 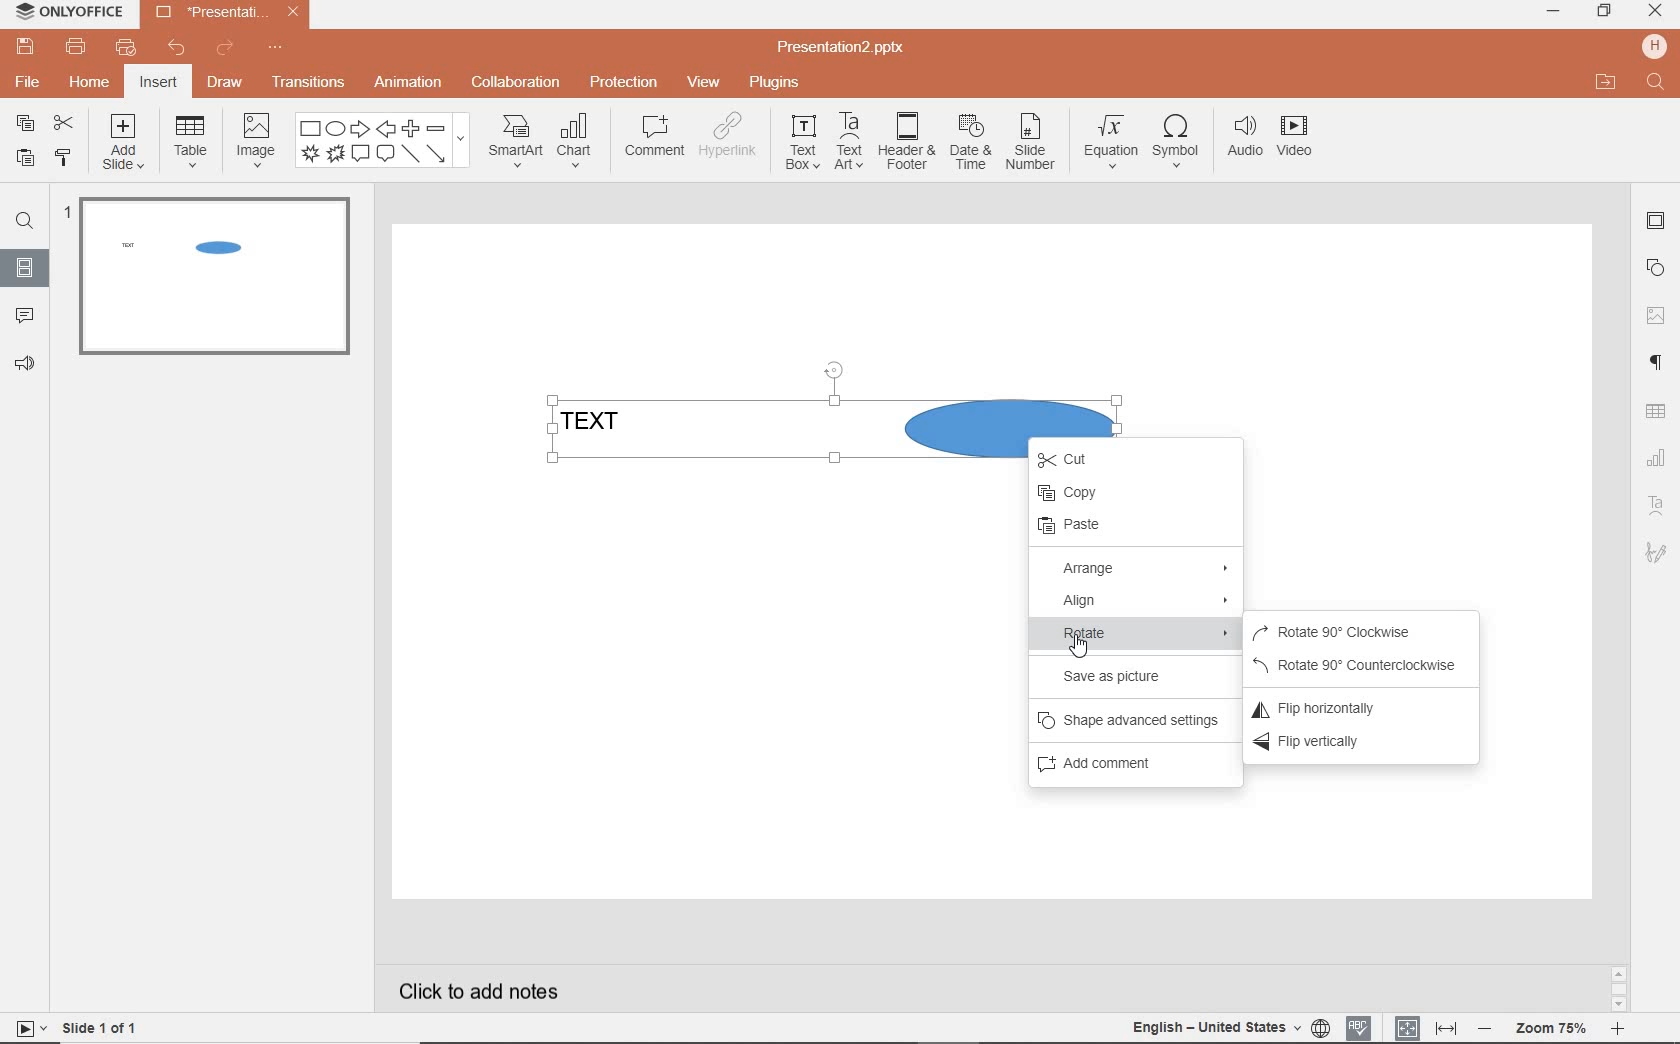 What do you see at coordinates (968, 147) in the screenshot?
I see `date & time` at bounding box center [968, 147].